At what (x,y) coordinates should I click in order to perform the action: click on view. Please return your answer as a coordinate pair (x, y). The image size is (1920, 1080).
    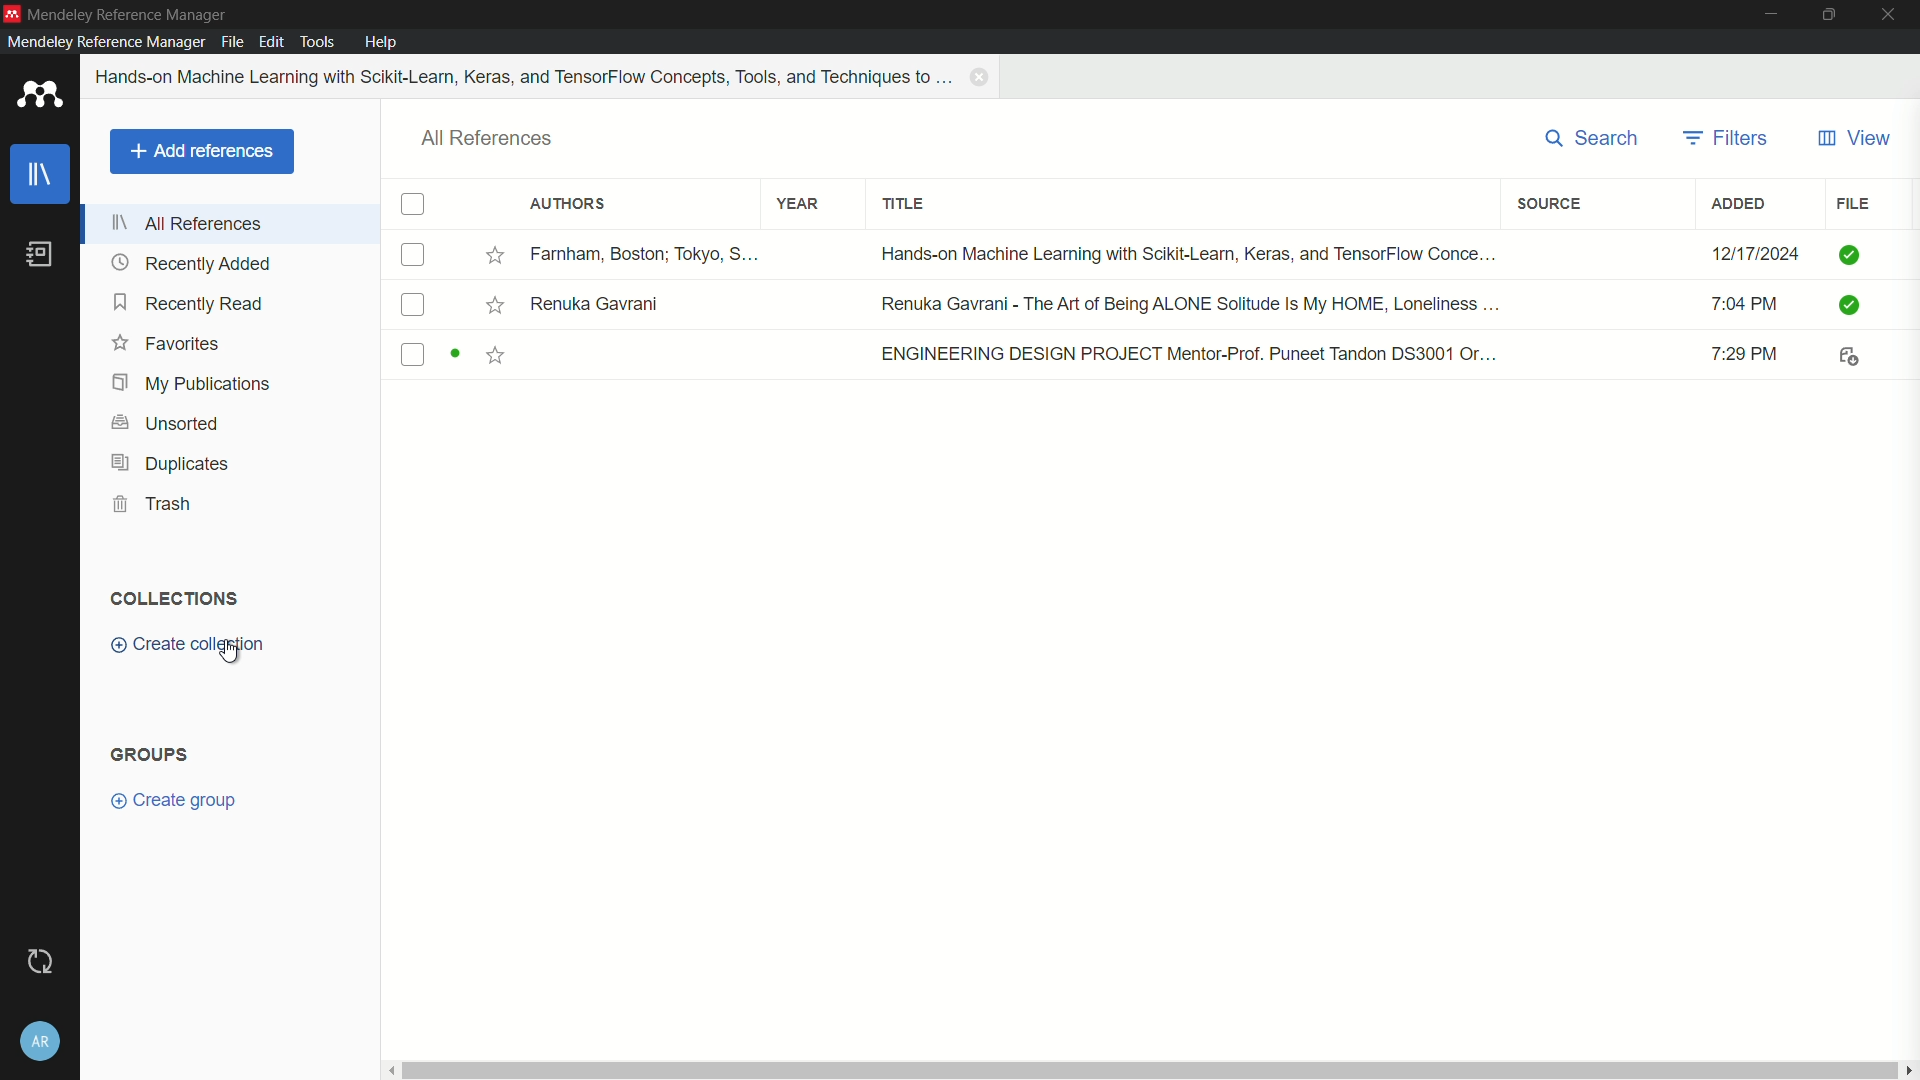
    Looking at the image, I should click on (1853, 139).